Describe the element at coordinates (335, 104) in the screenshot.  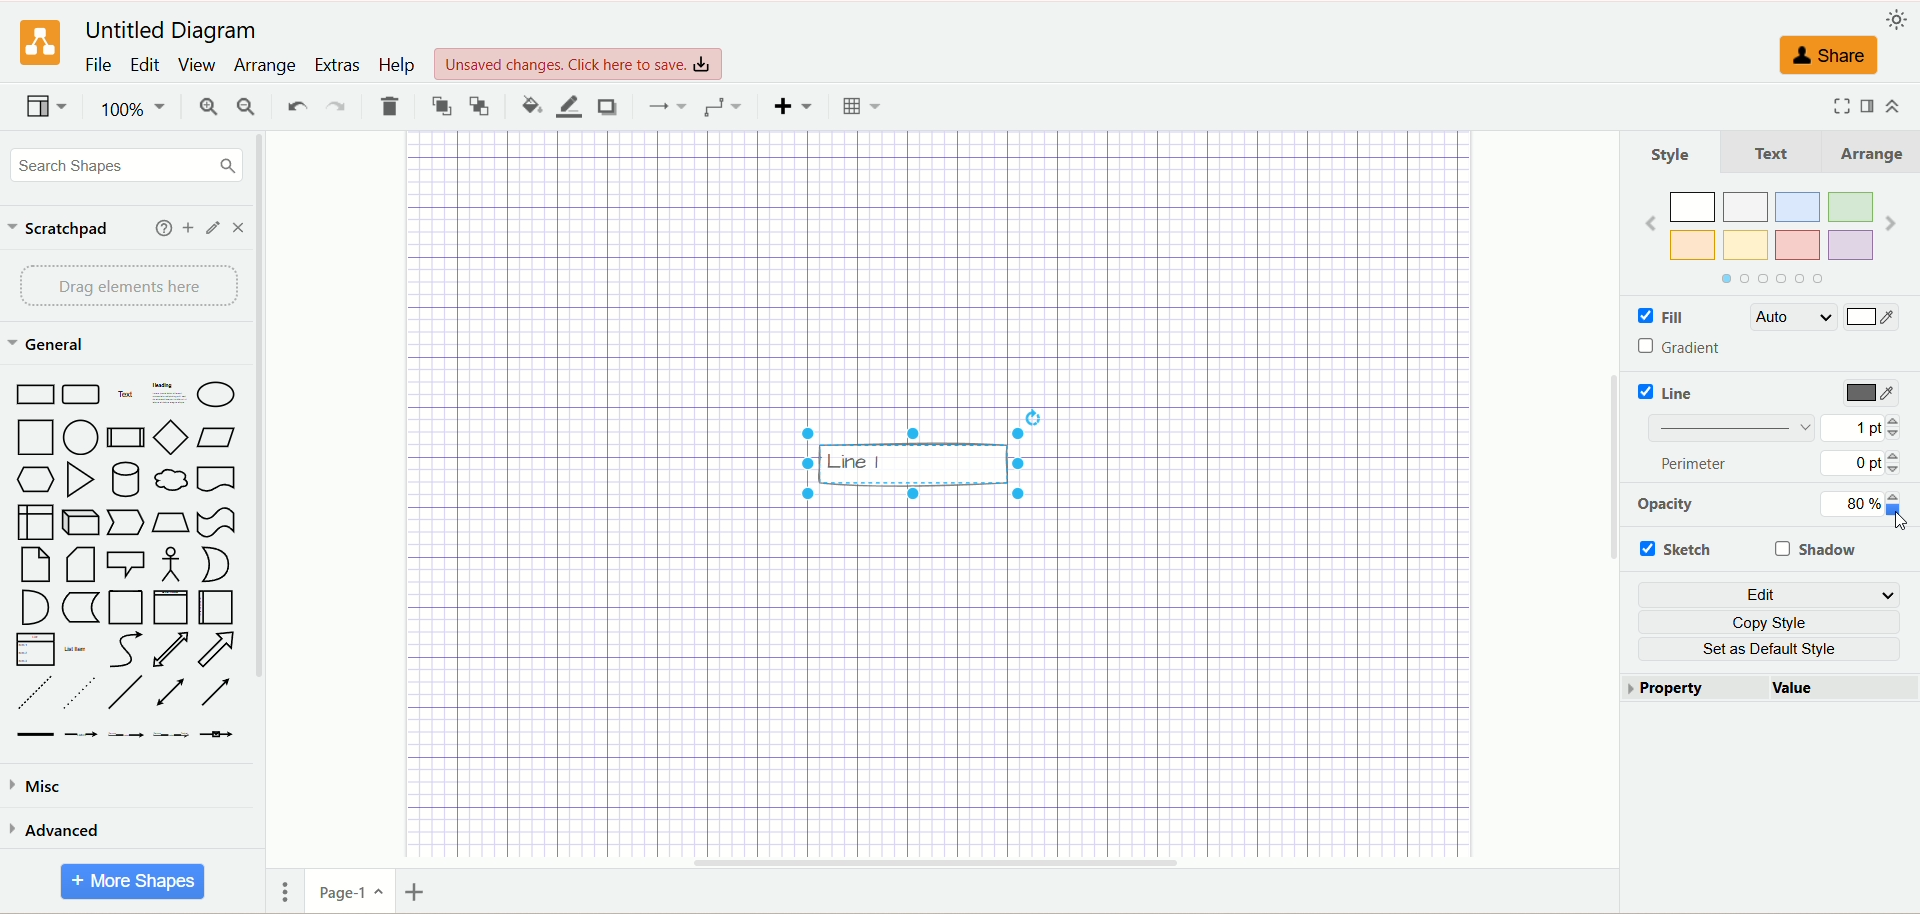
I see `redo` at that location.